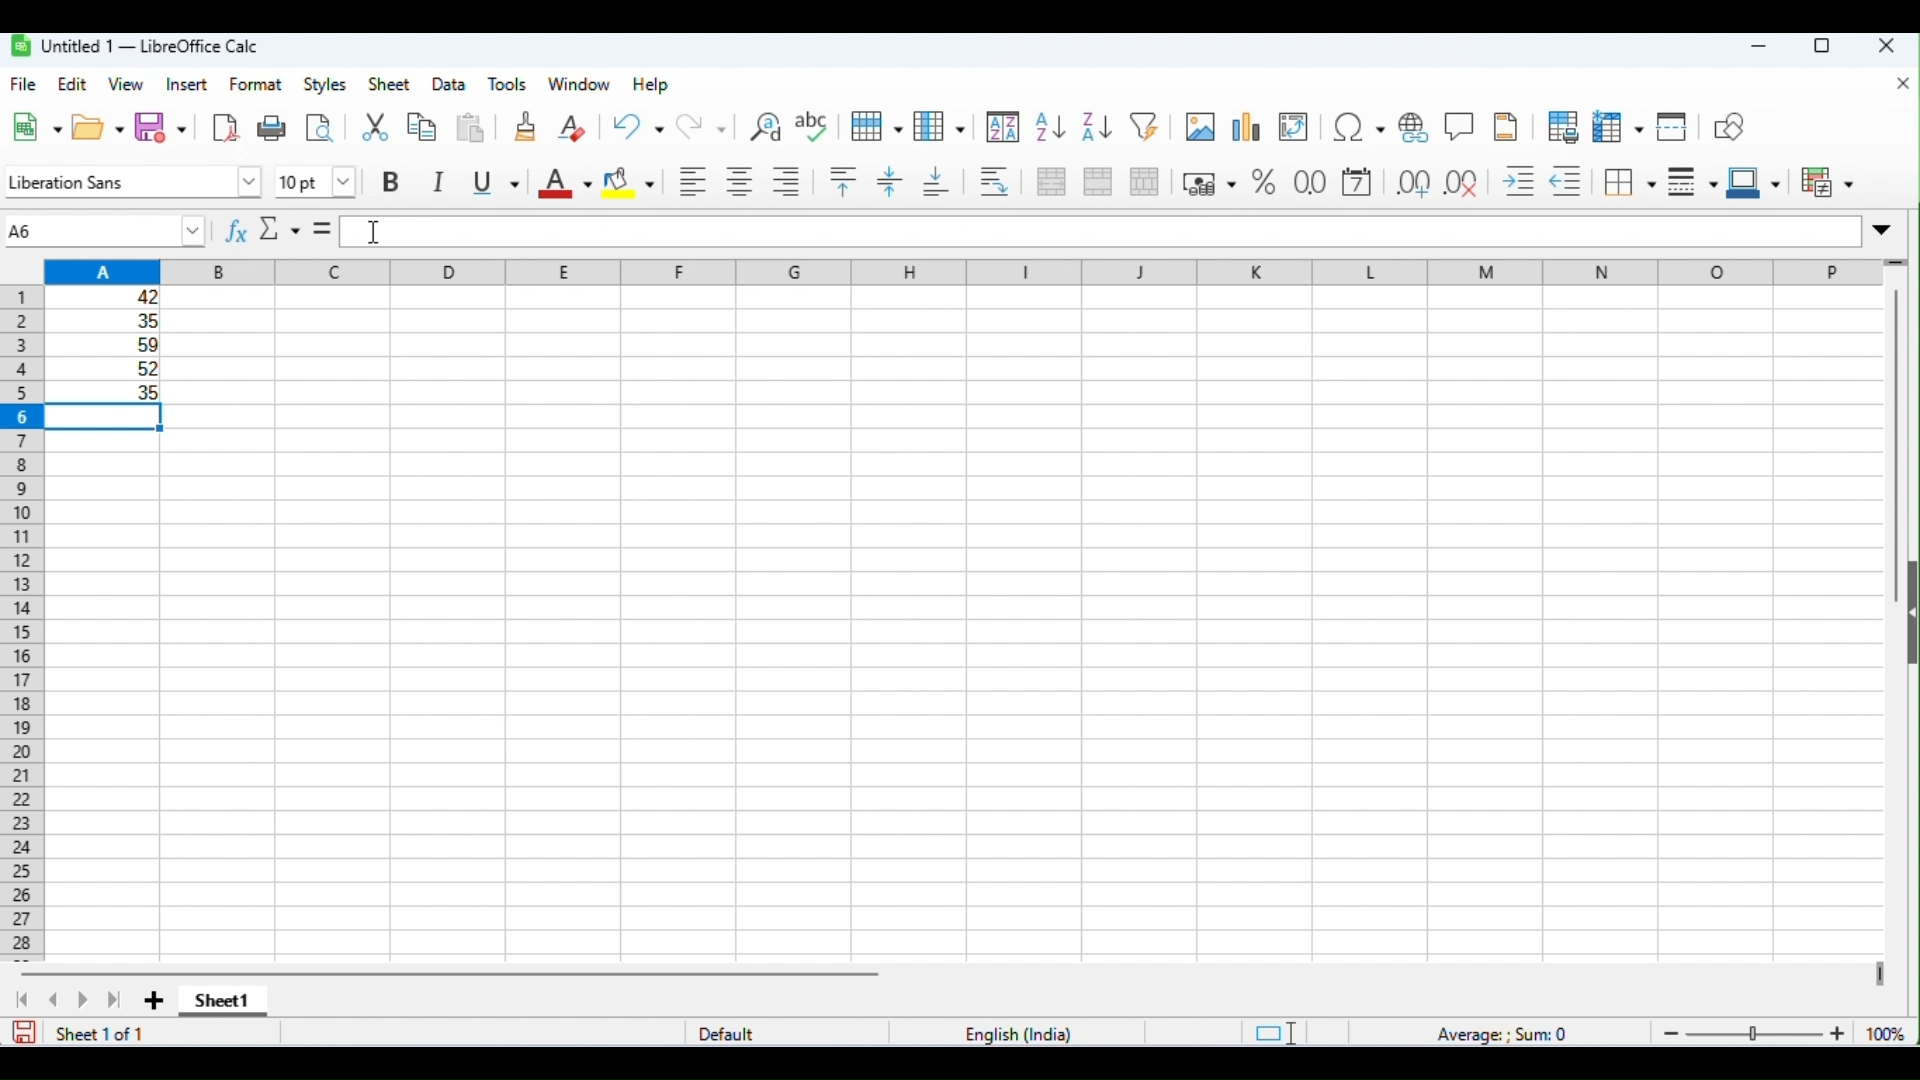 The width and height of the screenshot is (1920, 1080). Describe the element at coordinates (701, 127) in the screenshot. I see `redo` at that location.